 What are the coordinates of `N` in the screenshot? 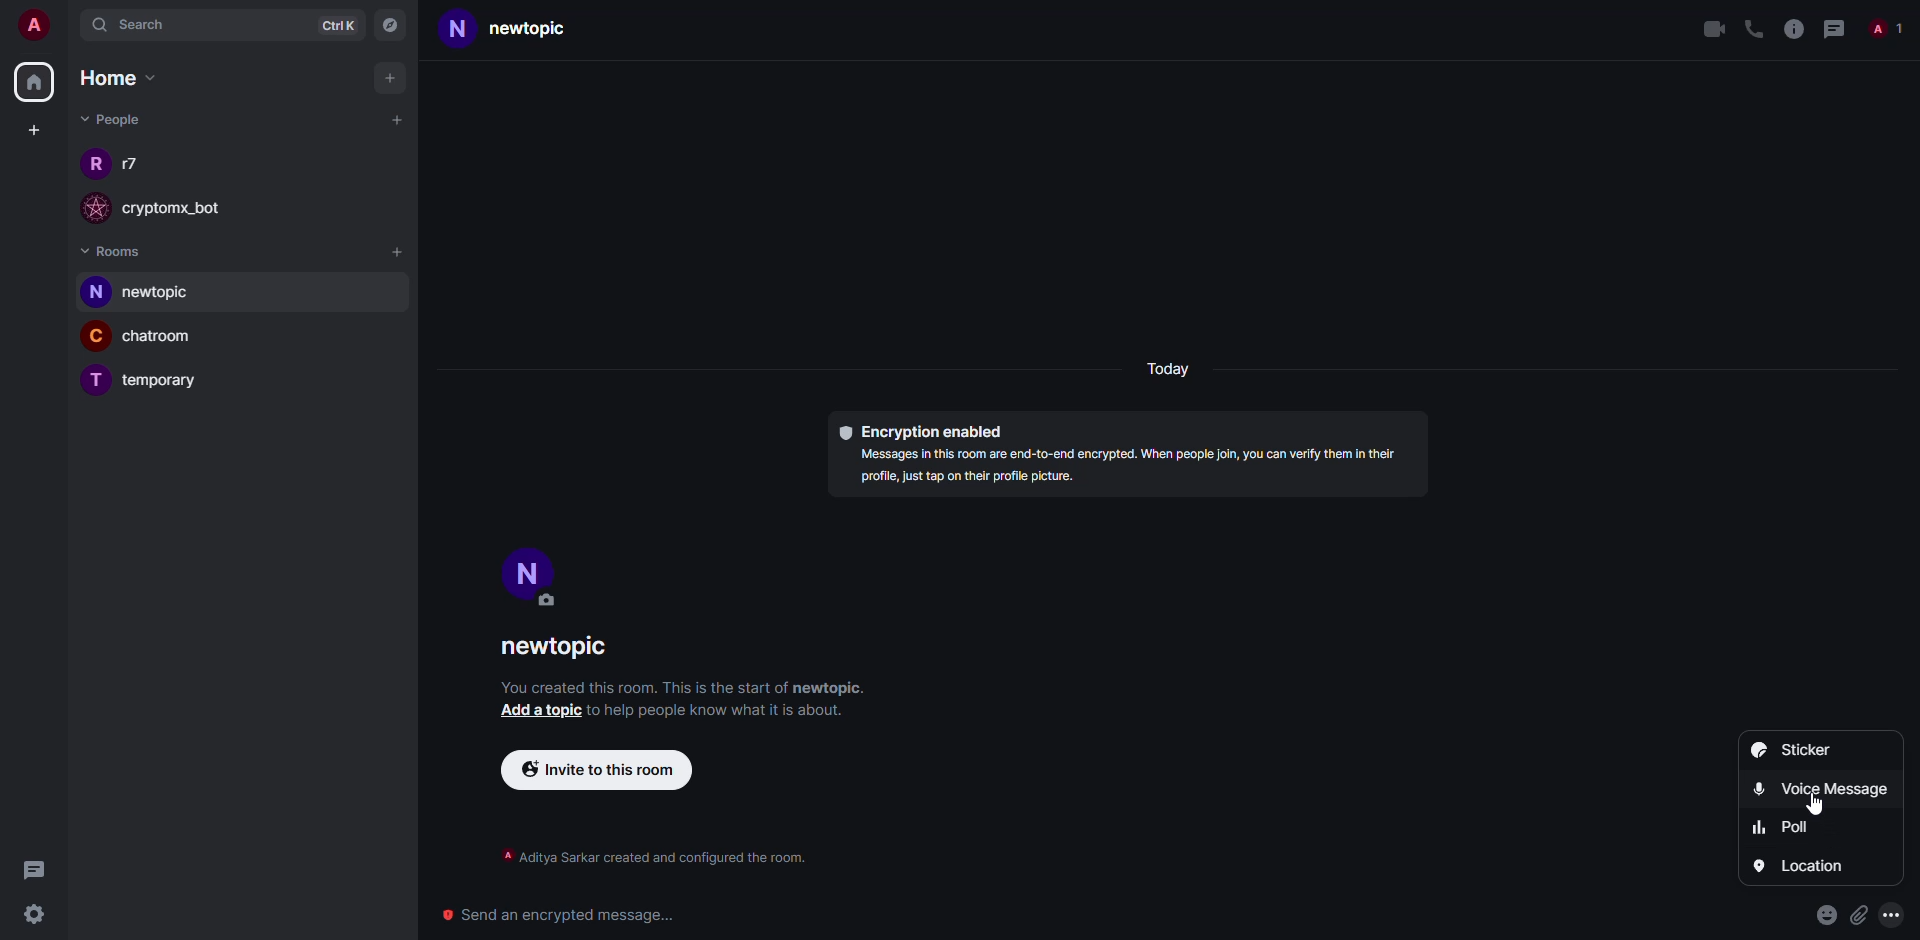 It's located at (458, 30).